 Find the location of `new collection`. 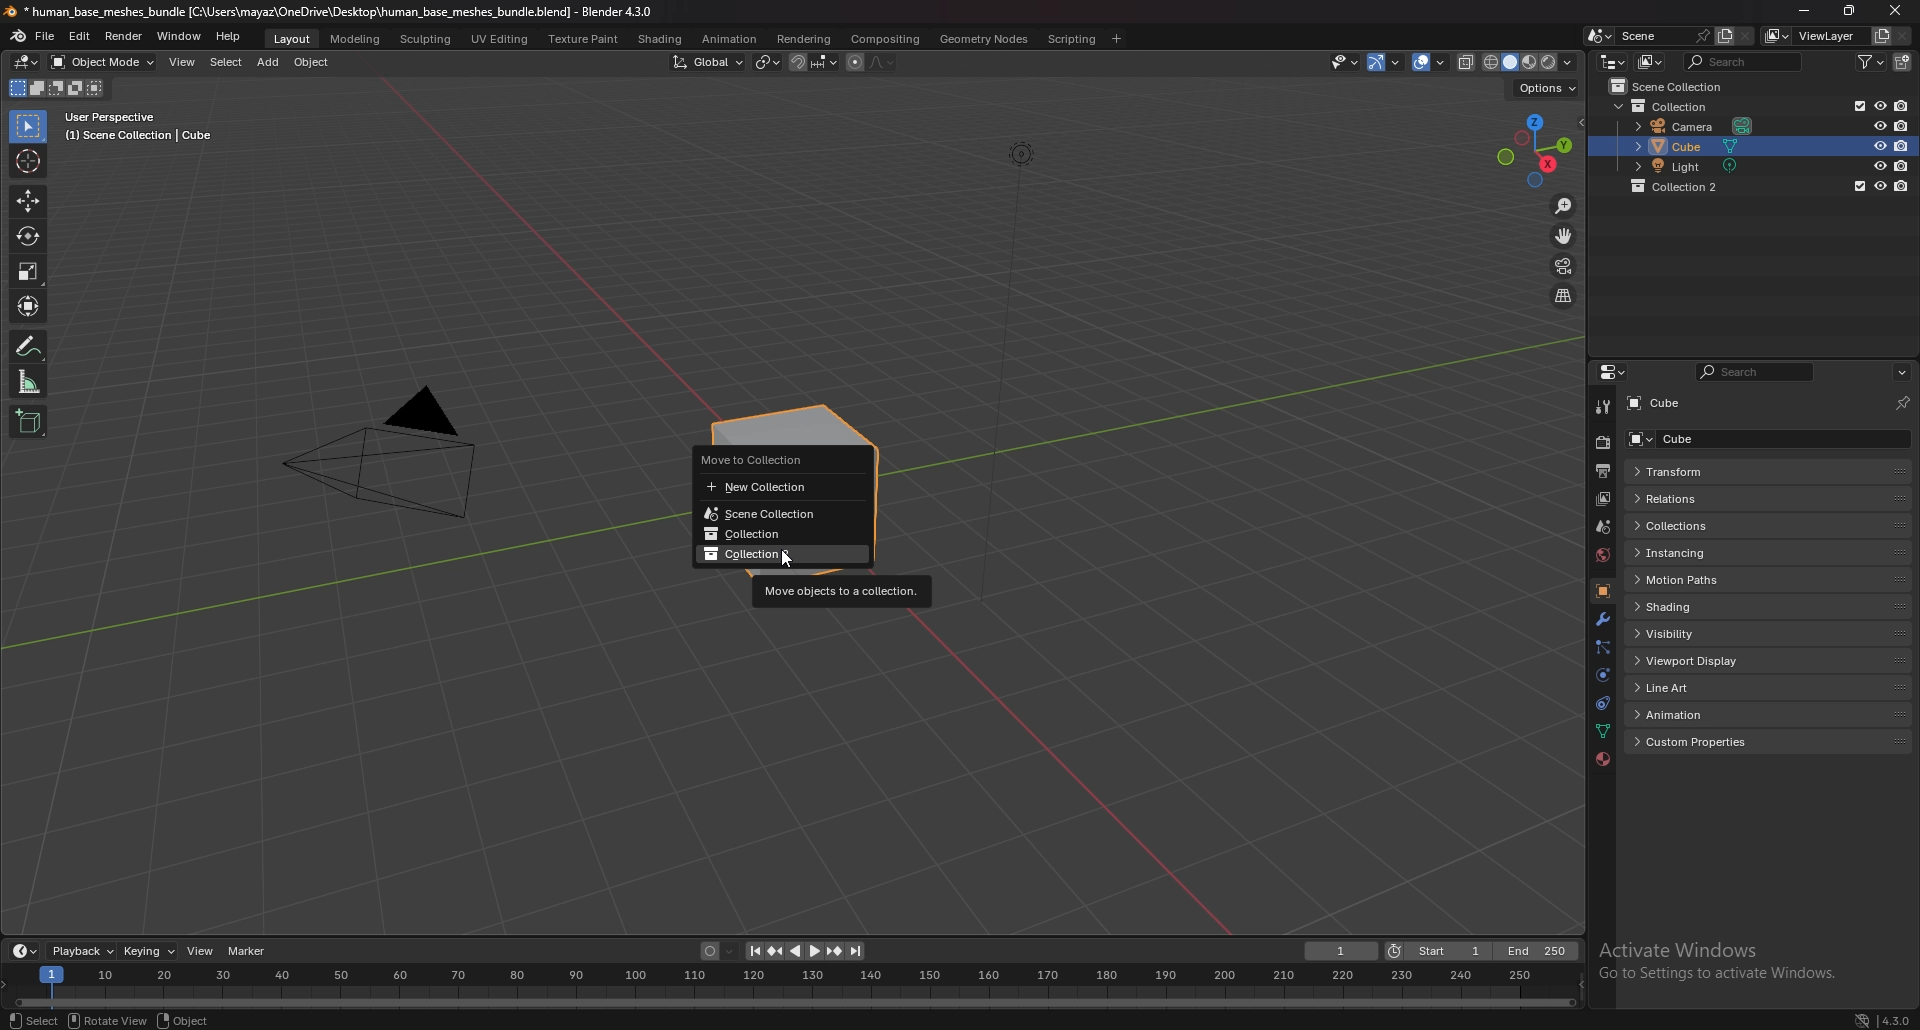

new collection is located at coordinates (1905, 61).